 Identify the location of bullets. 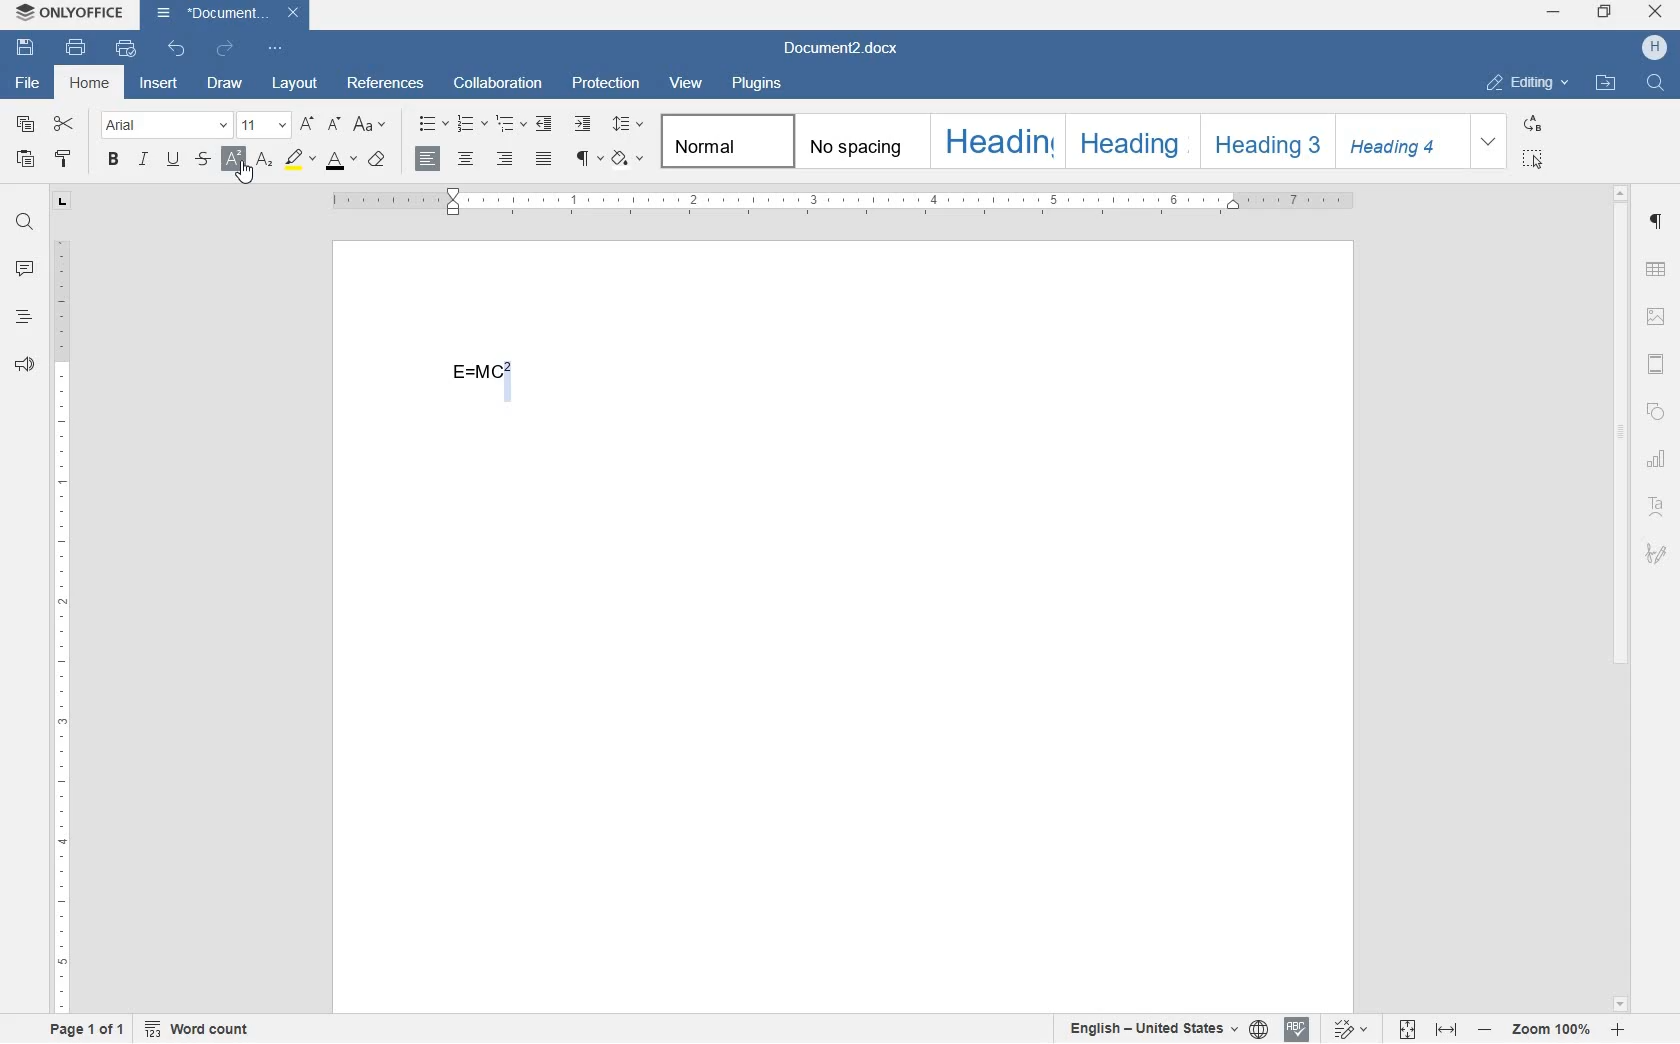
(434, 124).